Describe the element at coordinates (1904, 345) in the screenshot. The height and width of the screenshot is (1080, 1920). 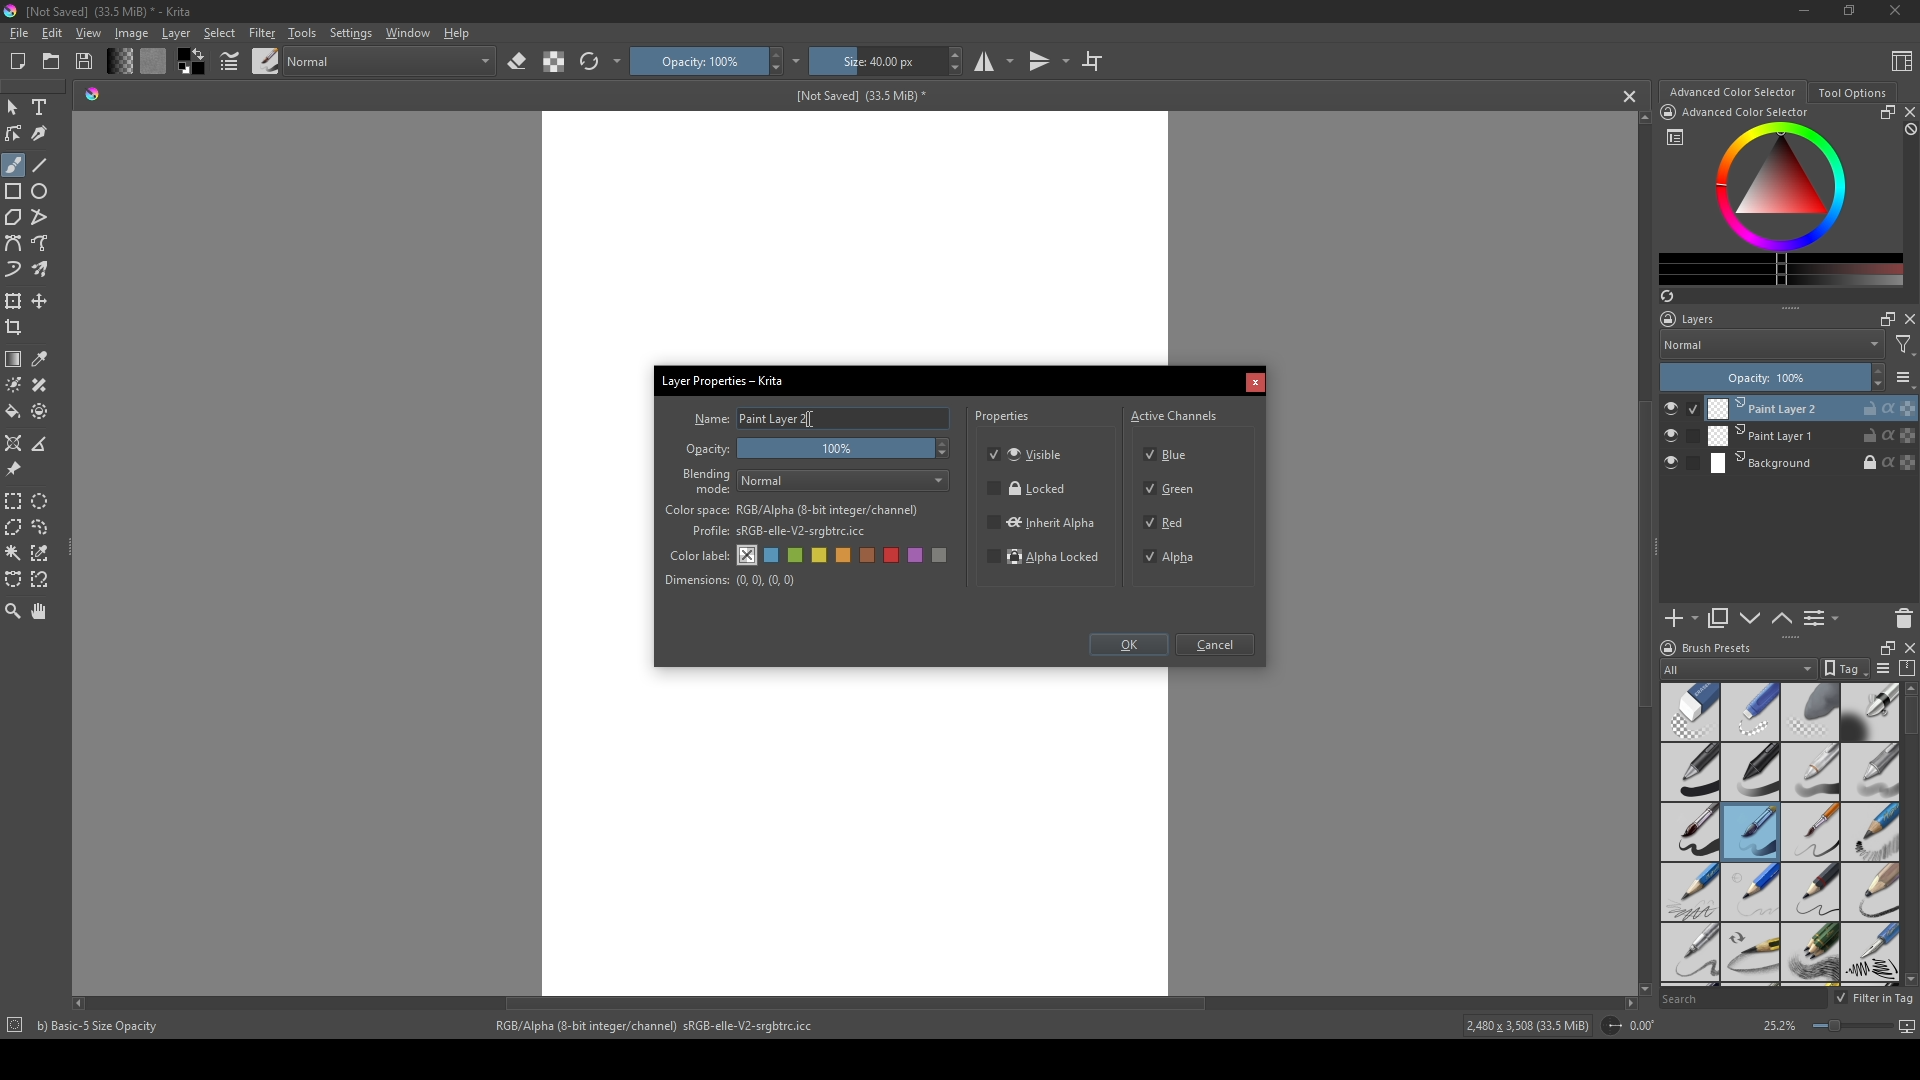
I see `filter` at that location.